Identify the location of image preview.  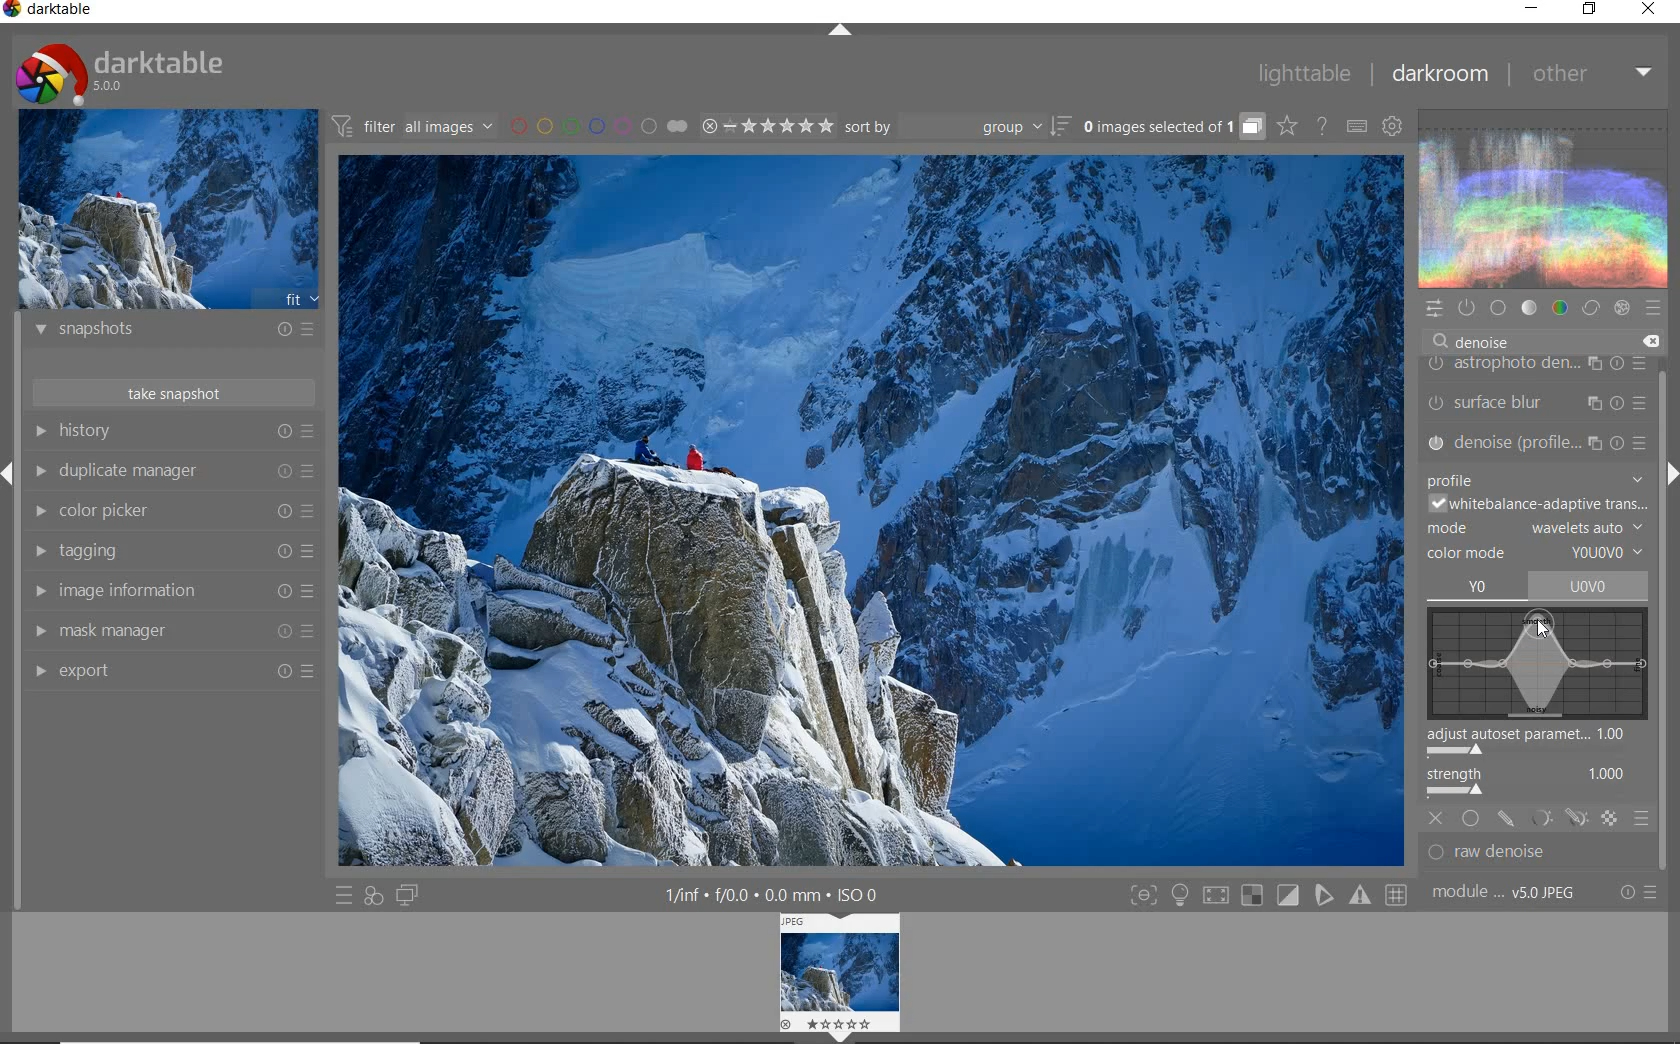
(167, 208).